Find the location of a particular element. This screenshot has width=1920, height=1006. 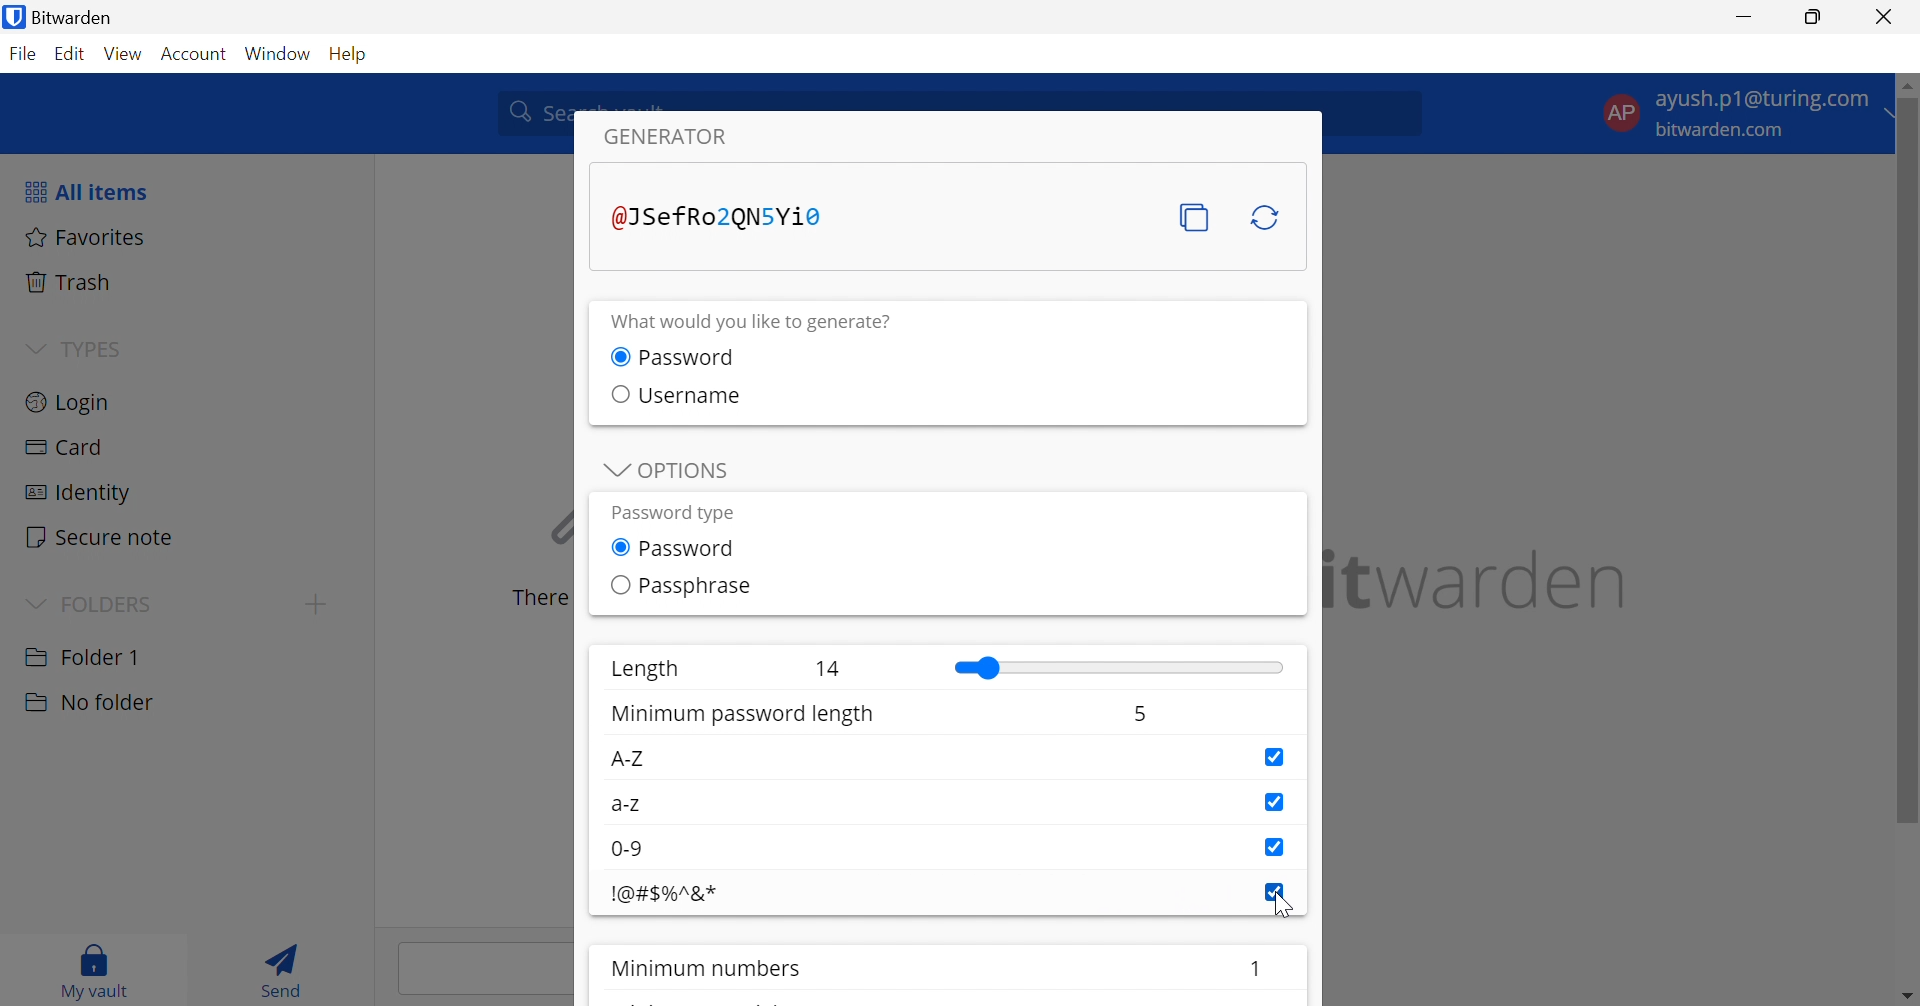

Window is located at coordinates (278, 54).